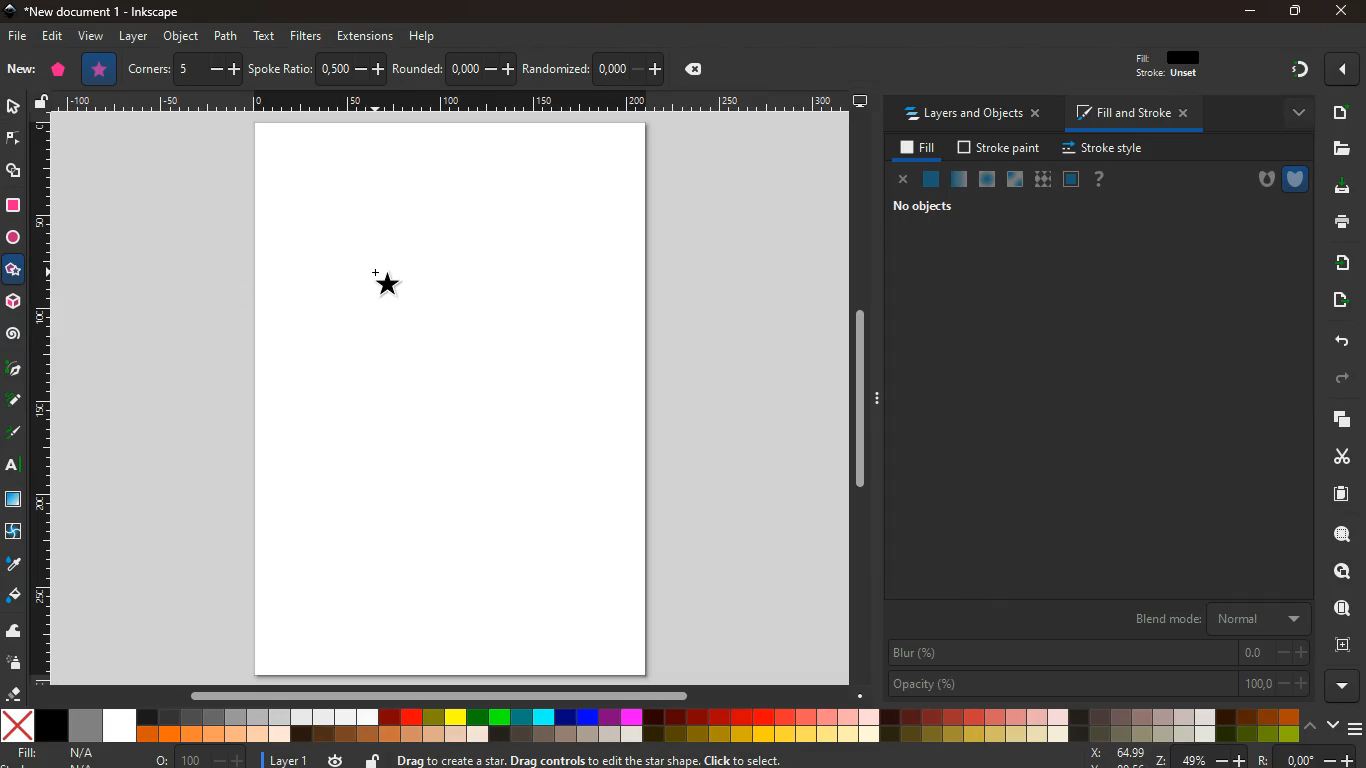  What do you see at coordinates (53, 37) in the screenshot?
I see `edit` at bounding box center [53, 37].